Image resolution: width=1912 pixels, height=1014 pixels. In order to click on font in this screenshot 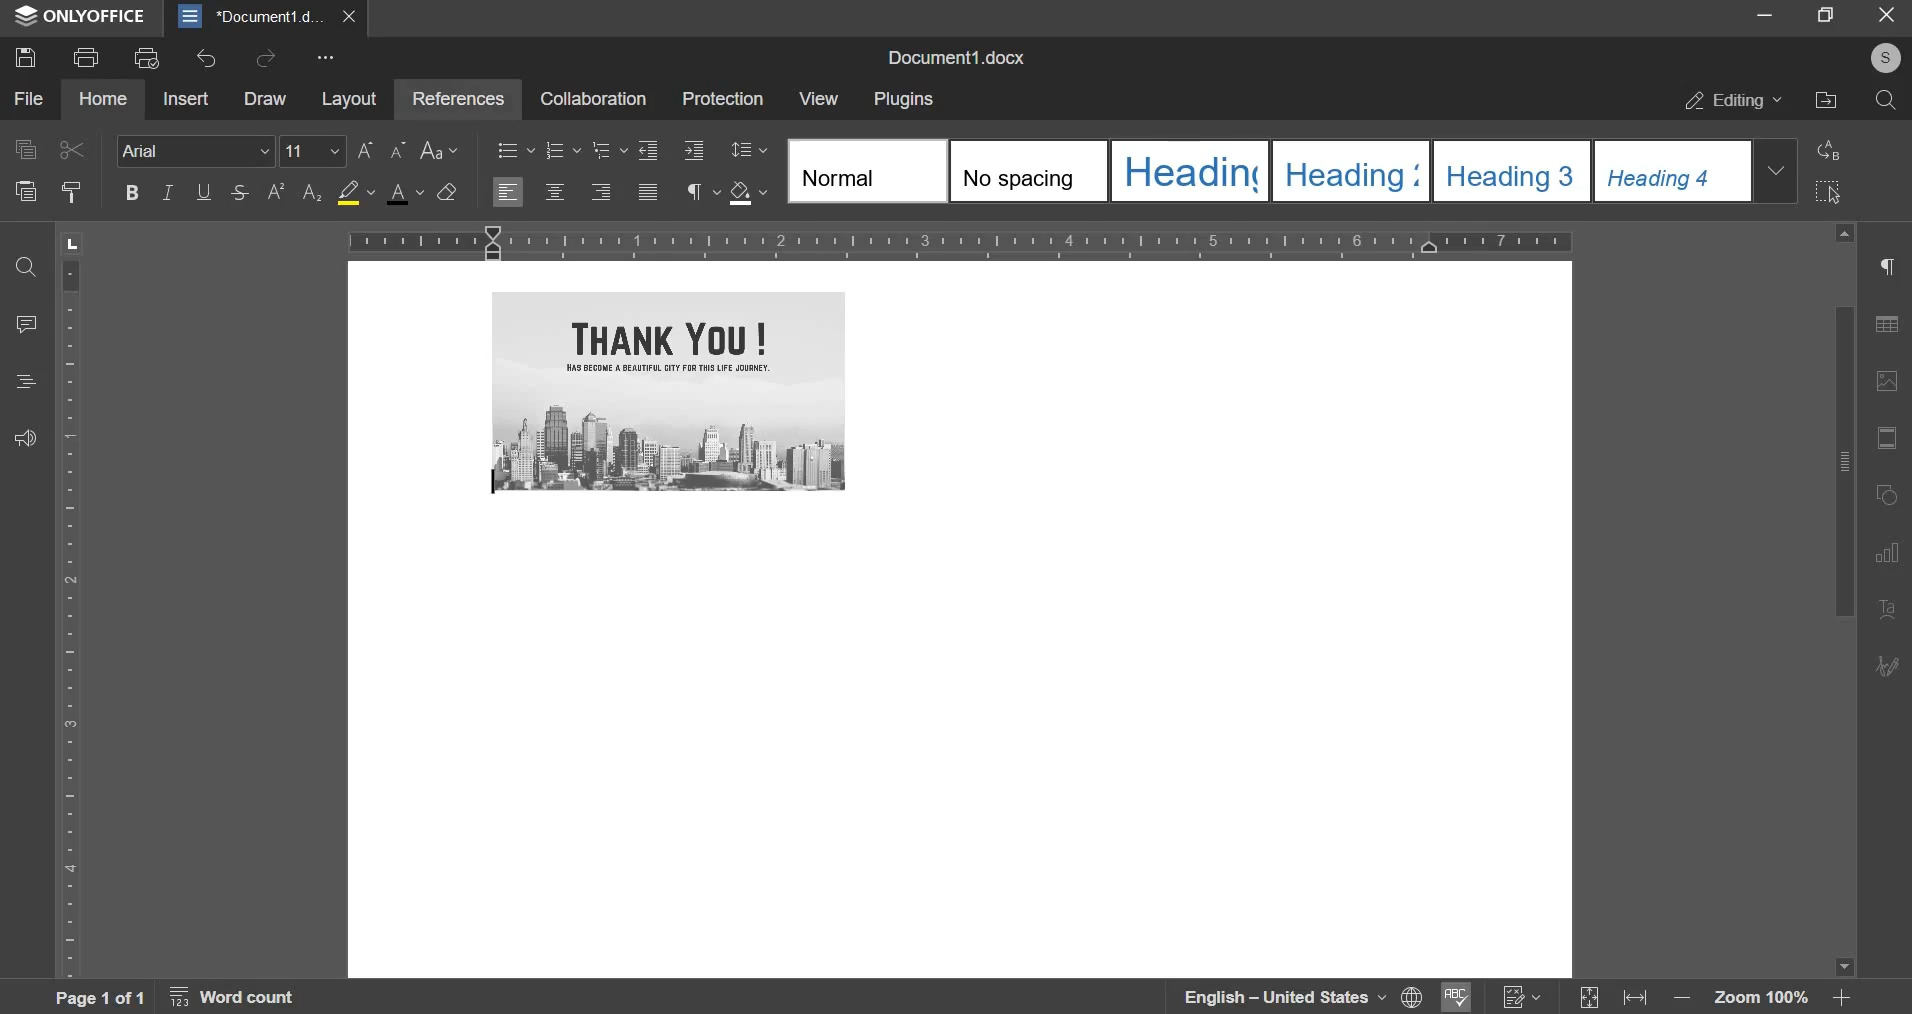, I will do `click(194, 150)`.